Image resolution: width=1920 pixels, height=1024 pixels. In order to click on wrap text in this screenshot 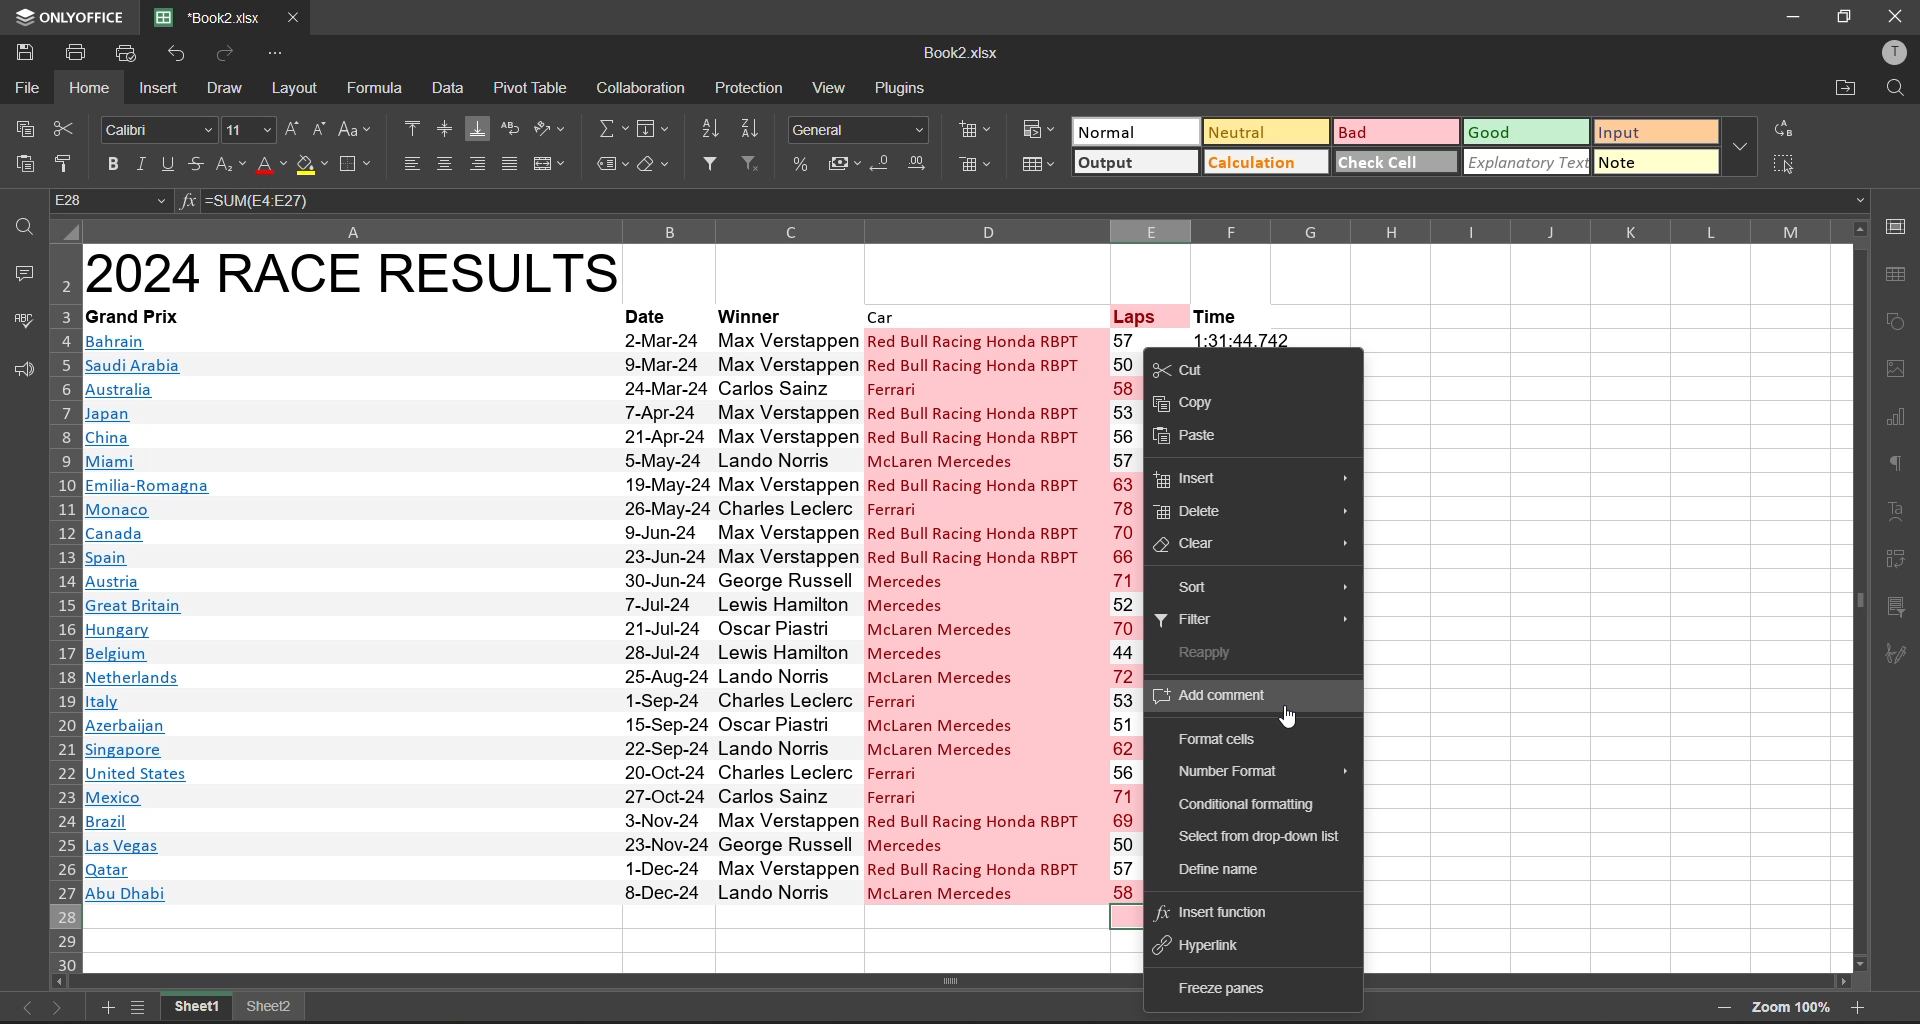, I will do `click(515, 127)`.